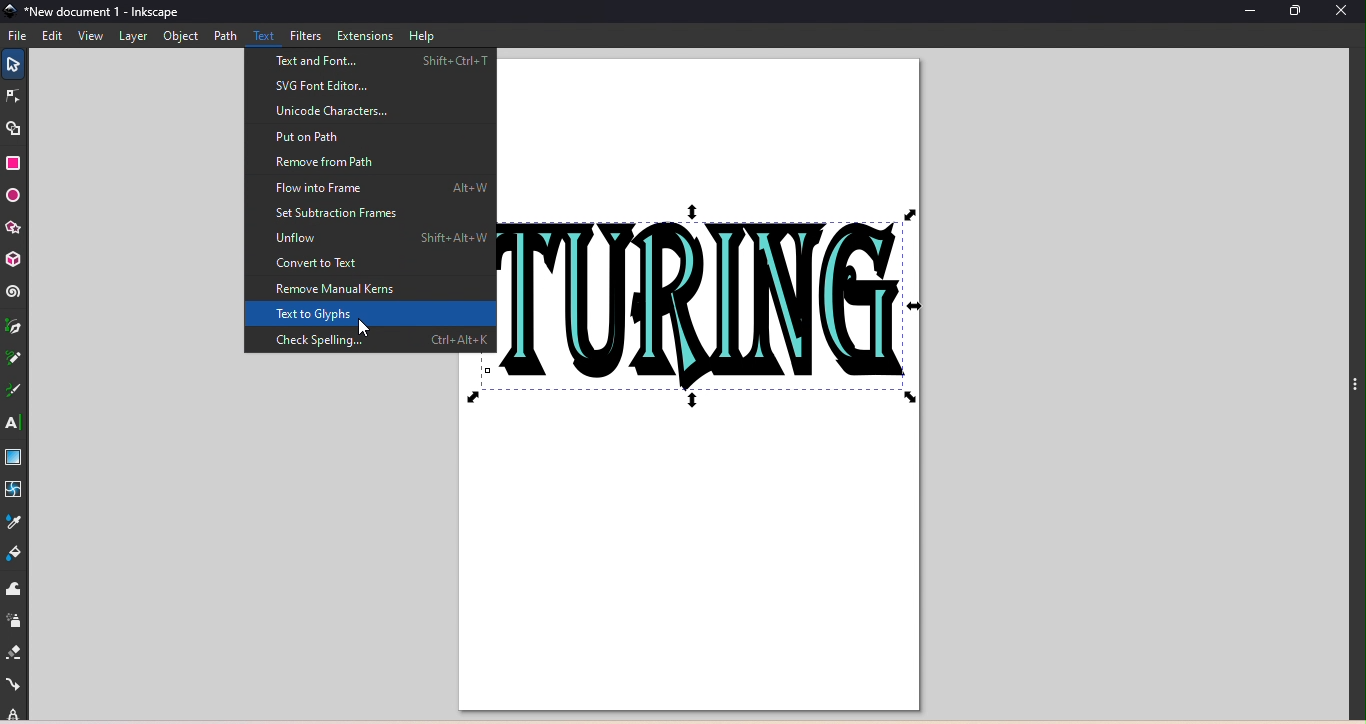  Describe the element at coordinates (1243, 13) in the screenshot. I see `Minimize` at that location.